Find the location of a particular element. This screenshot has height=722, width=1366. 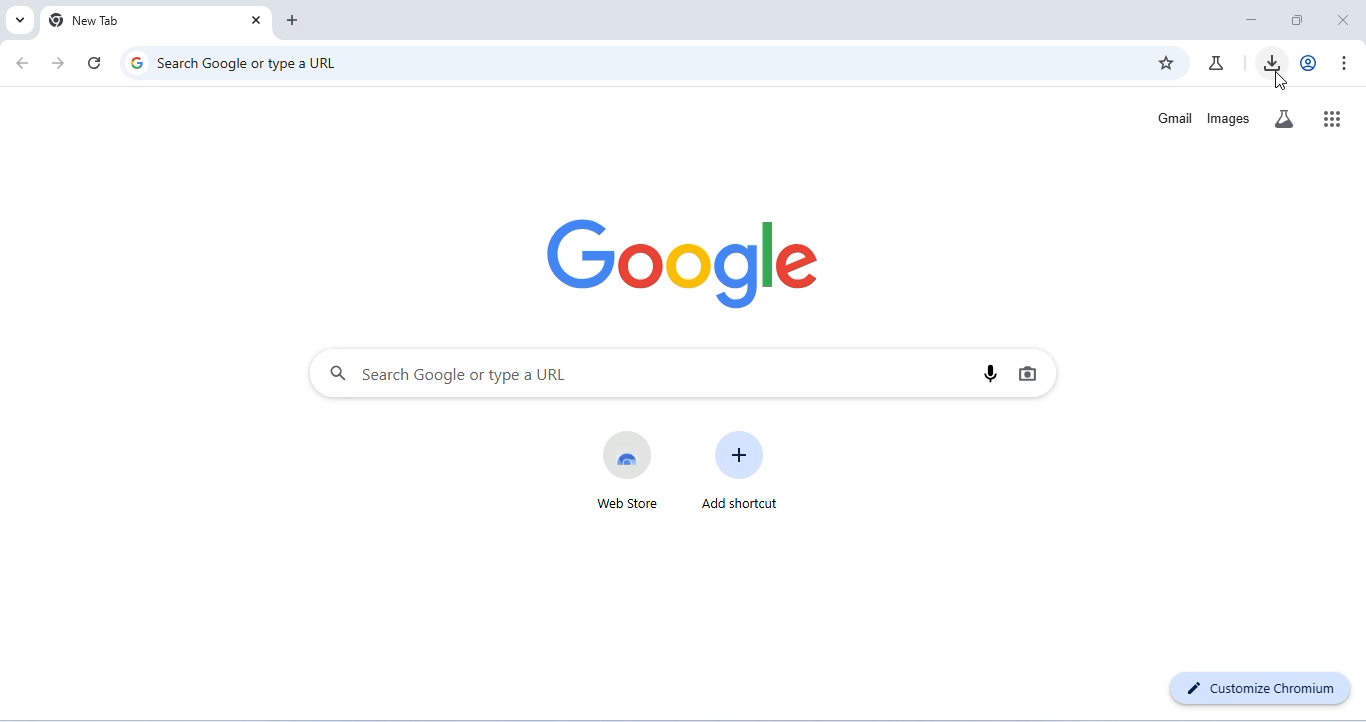

close is located at coordinates (255, 20).